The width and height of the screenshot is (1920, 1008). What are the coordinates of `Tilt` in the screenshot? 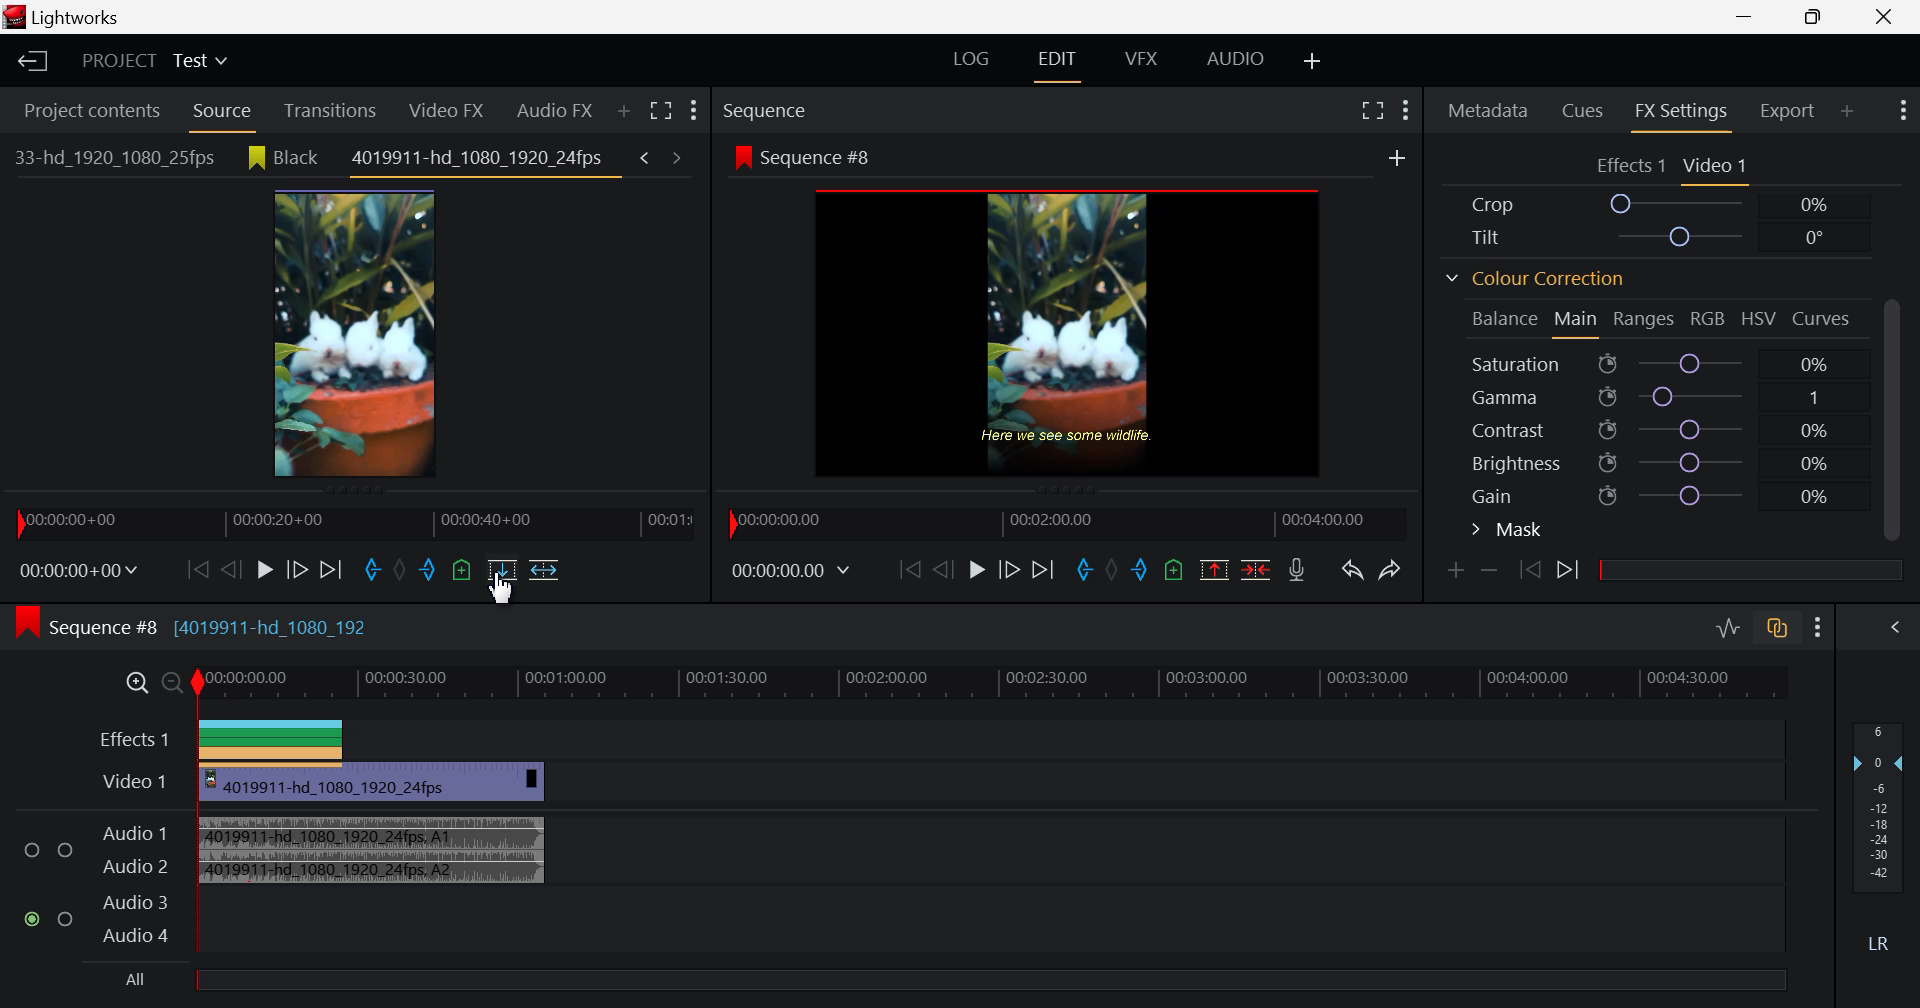 It's located at (1652, 236).